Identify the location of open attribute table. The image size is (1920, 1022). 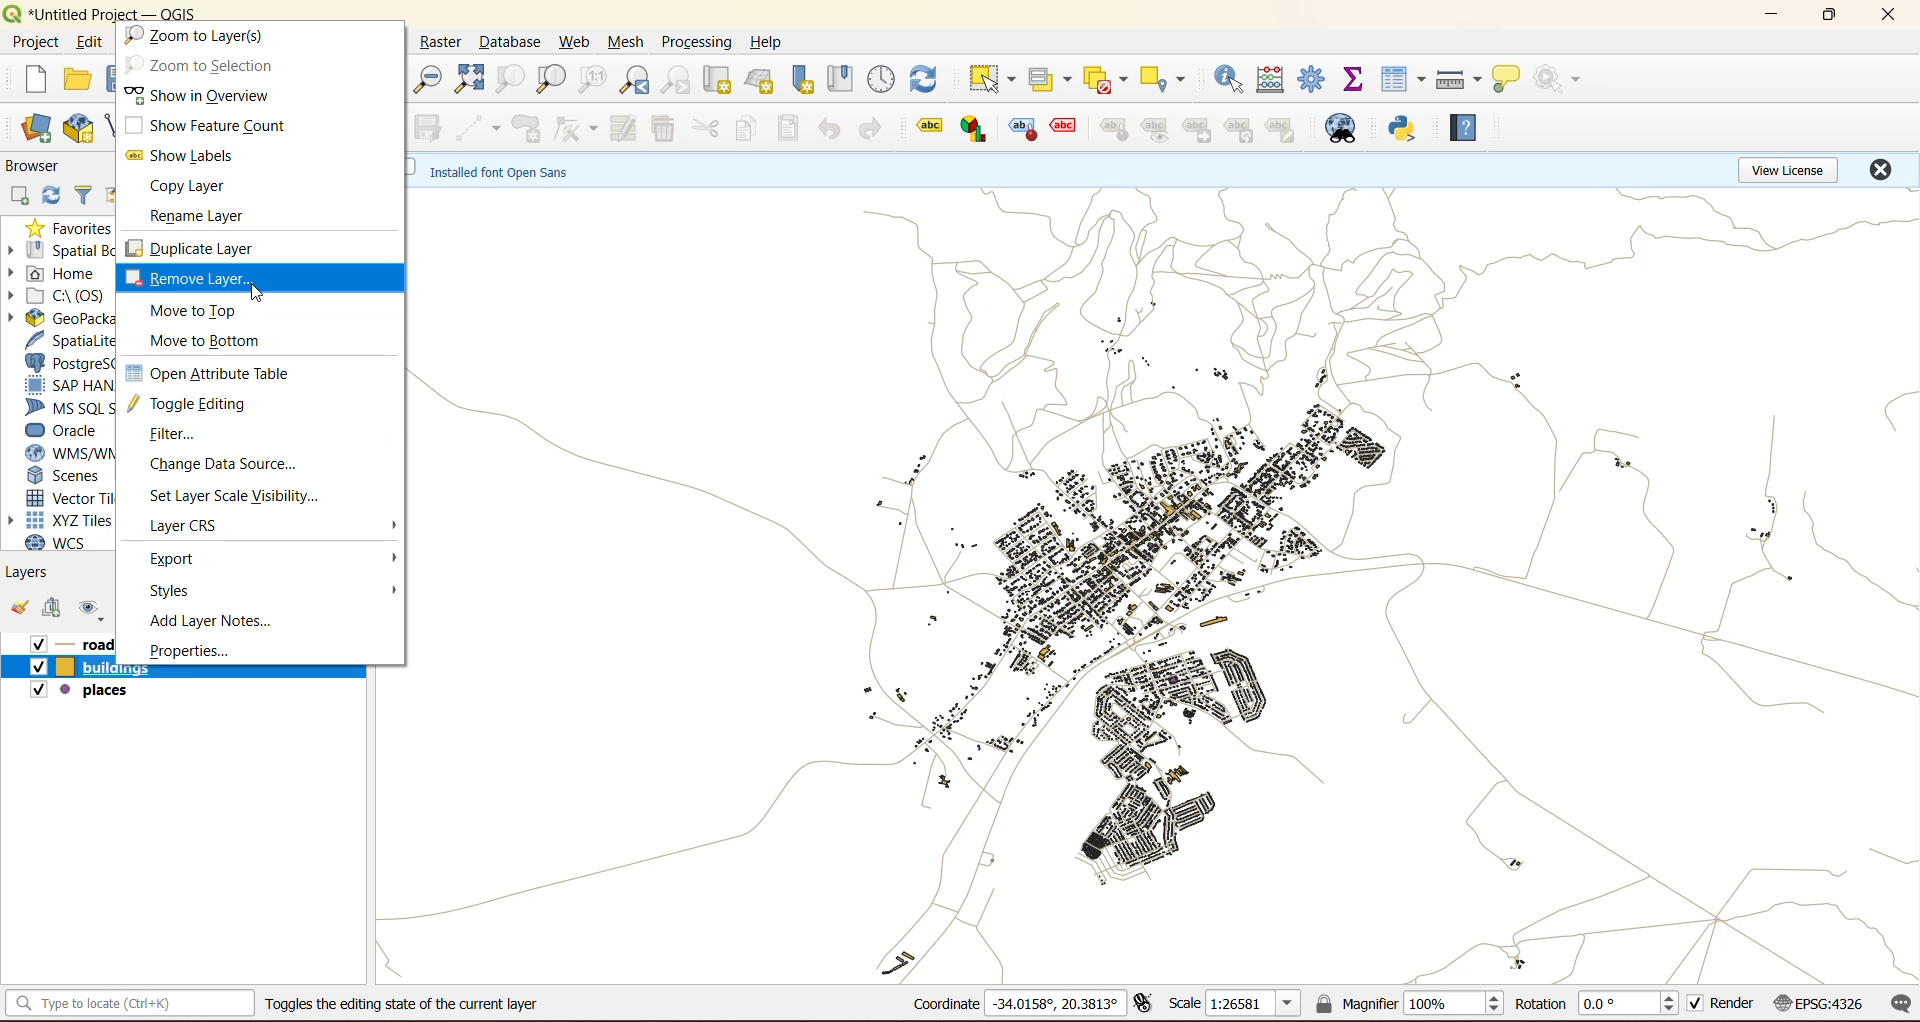
(229, 374).